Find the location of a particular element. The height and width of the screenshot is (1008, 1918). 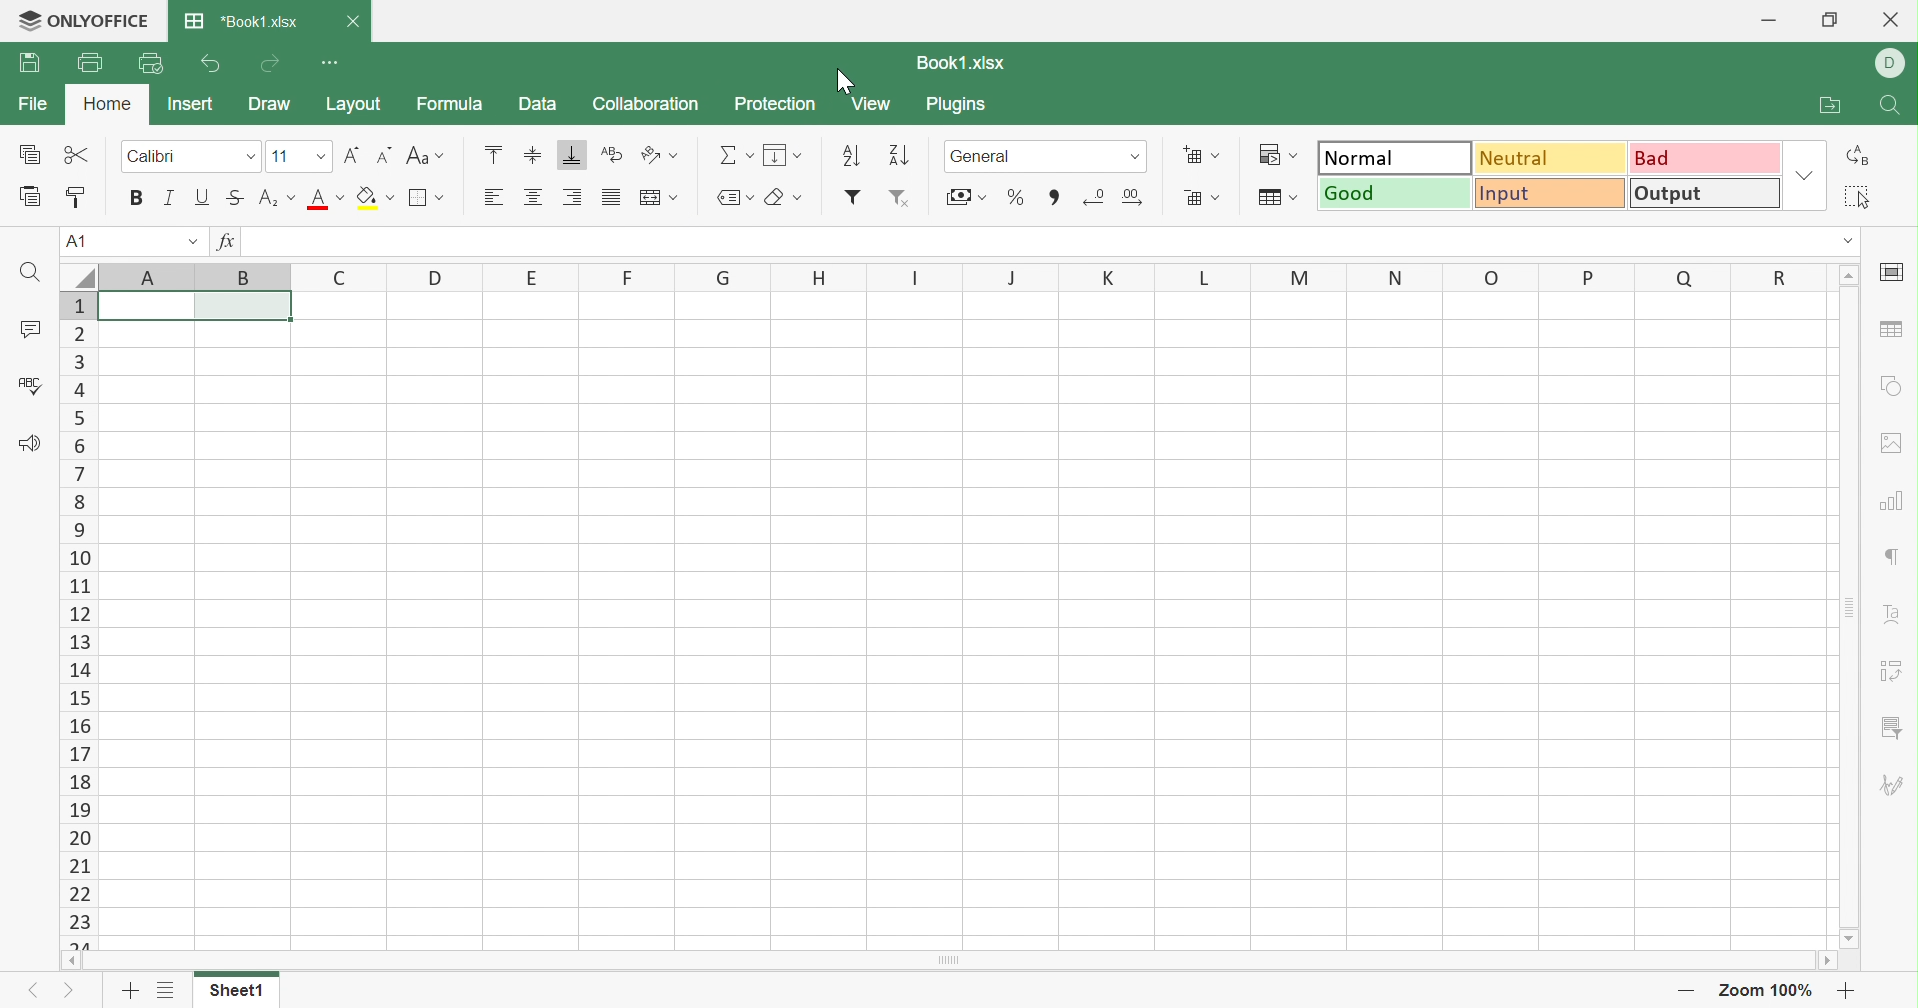

11 is located at coordinates (282, 157).